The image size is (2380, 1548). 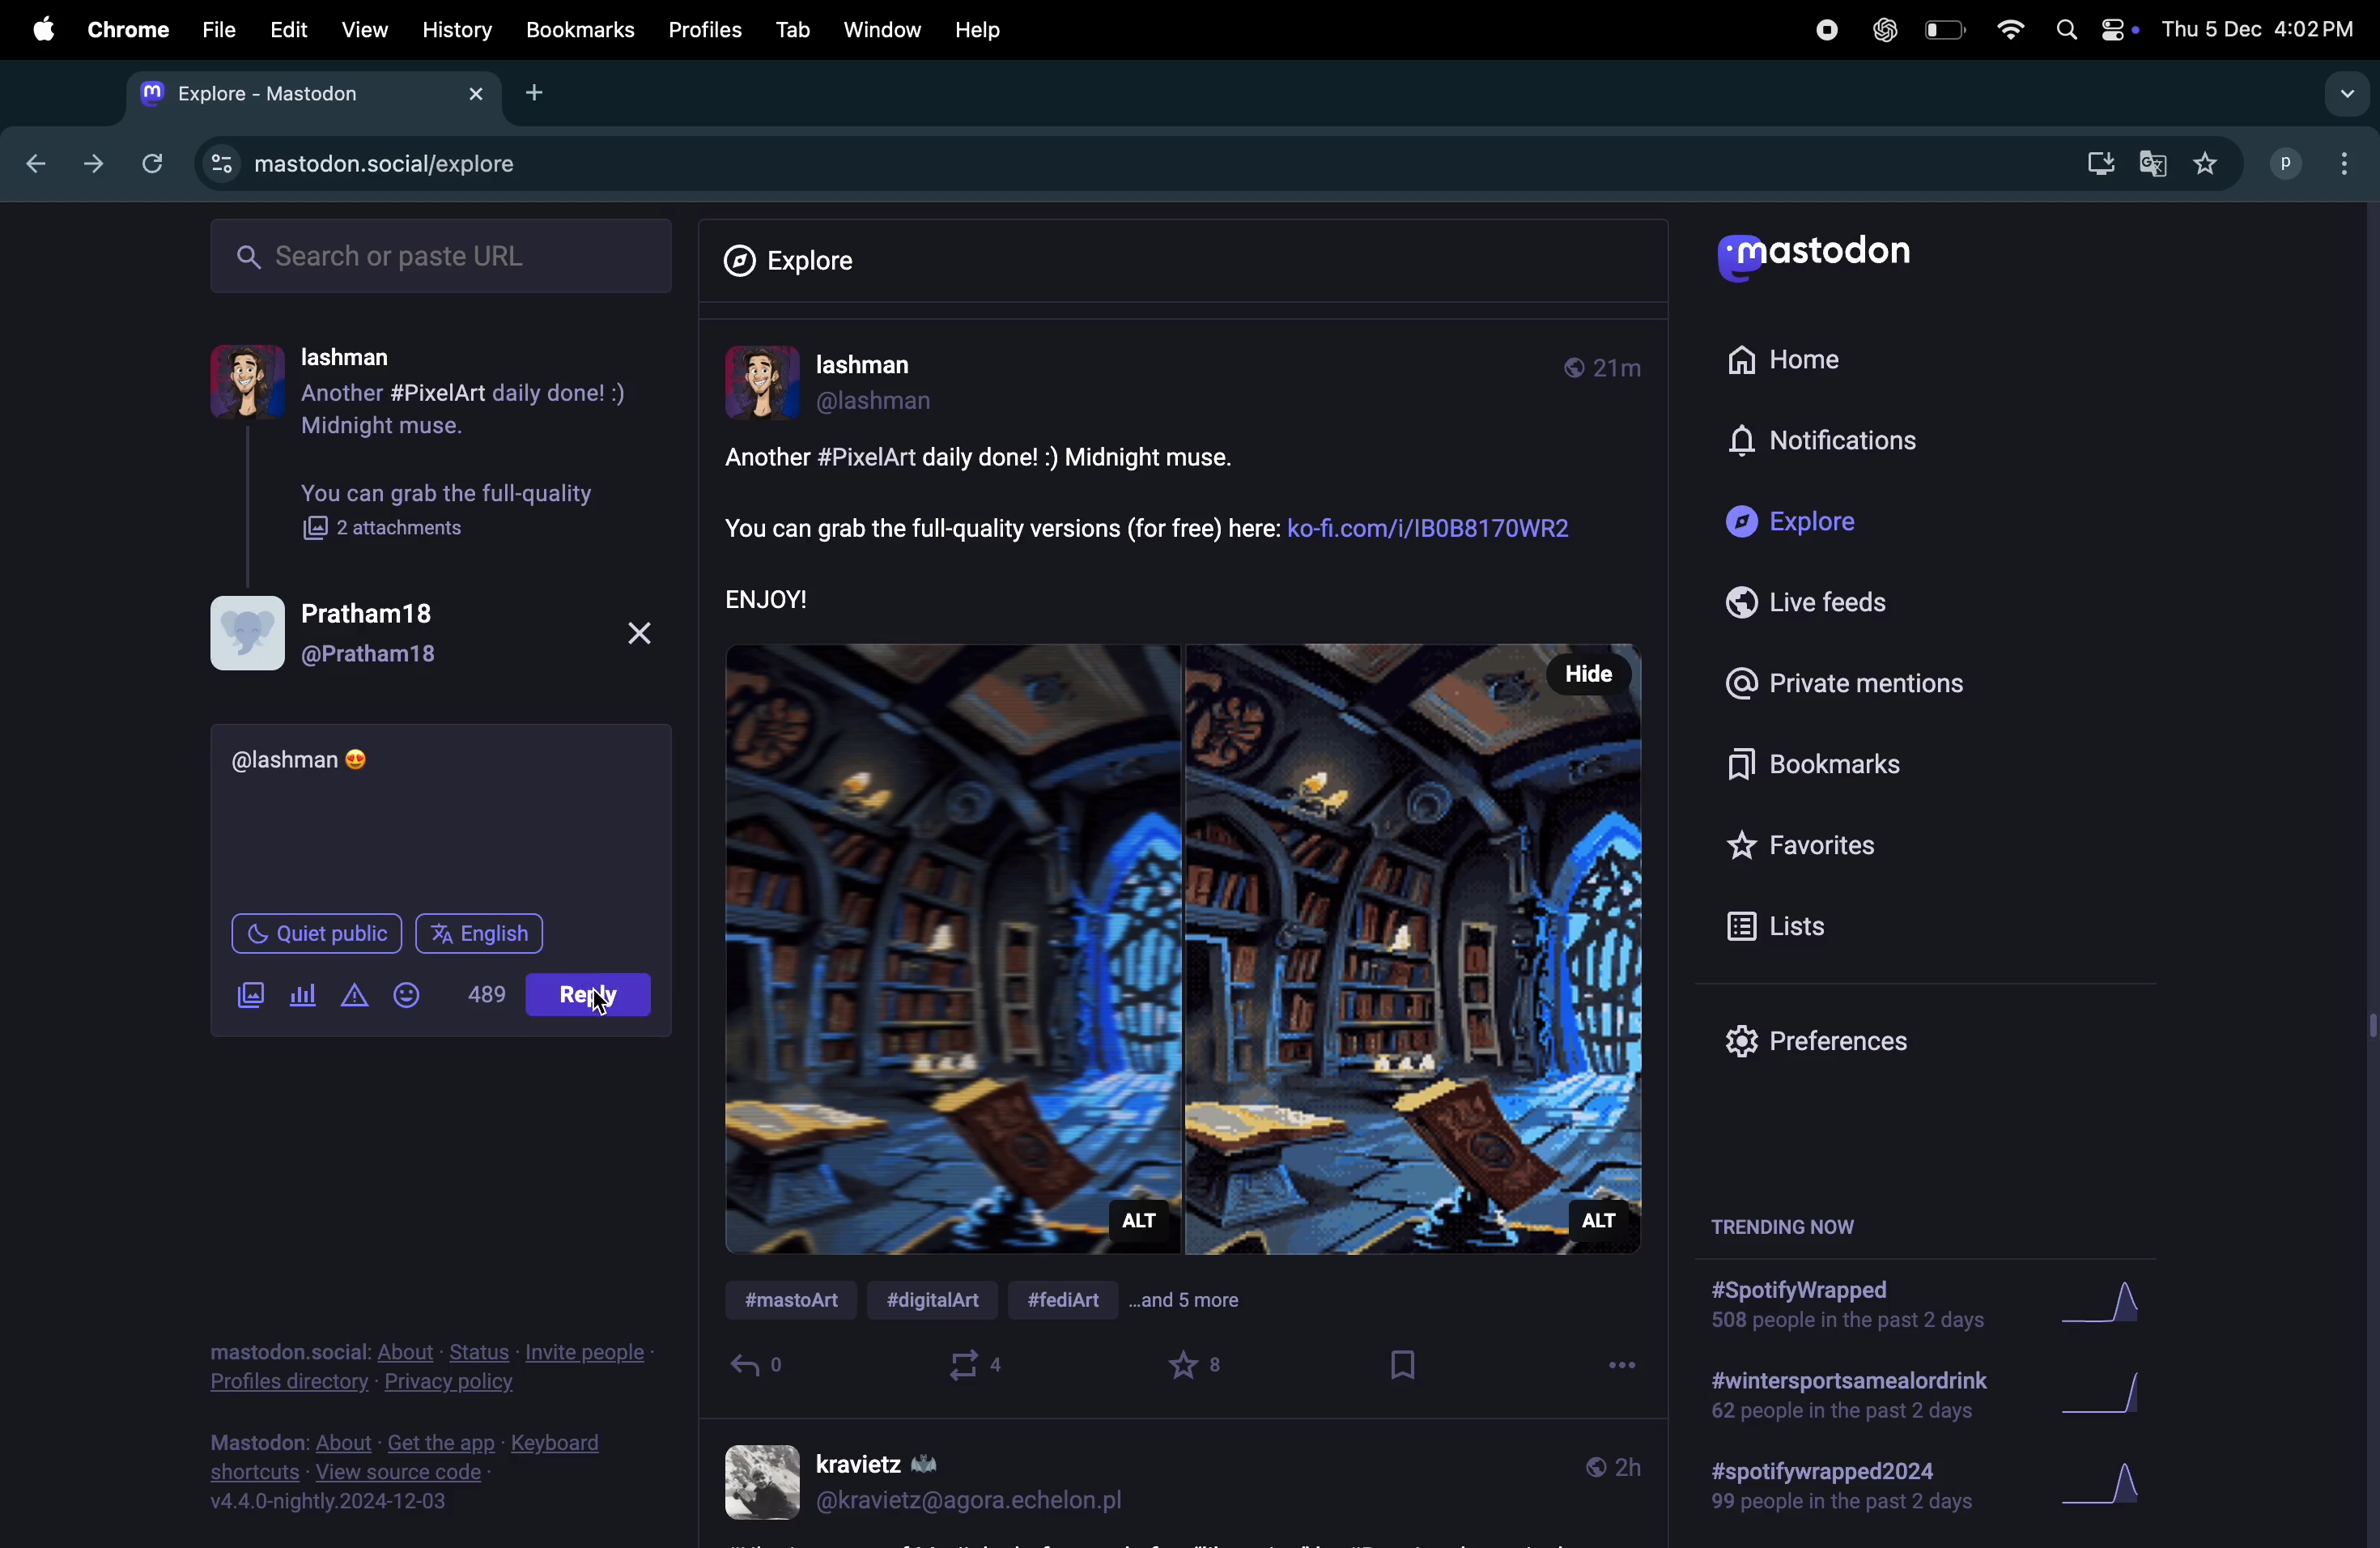 What do you see at coordinates (1839, 1040) in the screenshot?
I see `prefrences` at bounding box center [1839, 1040].